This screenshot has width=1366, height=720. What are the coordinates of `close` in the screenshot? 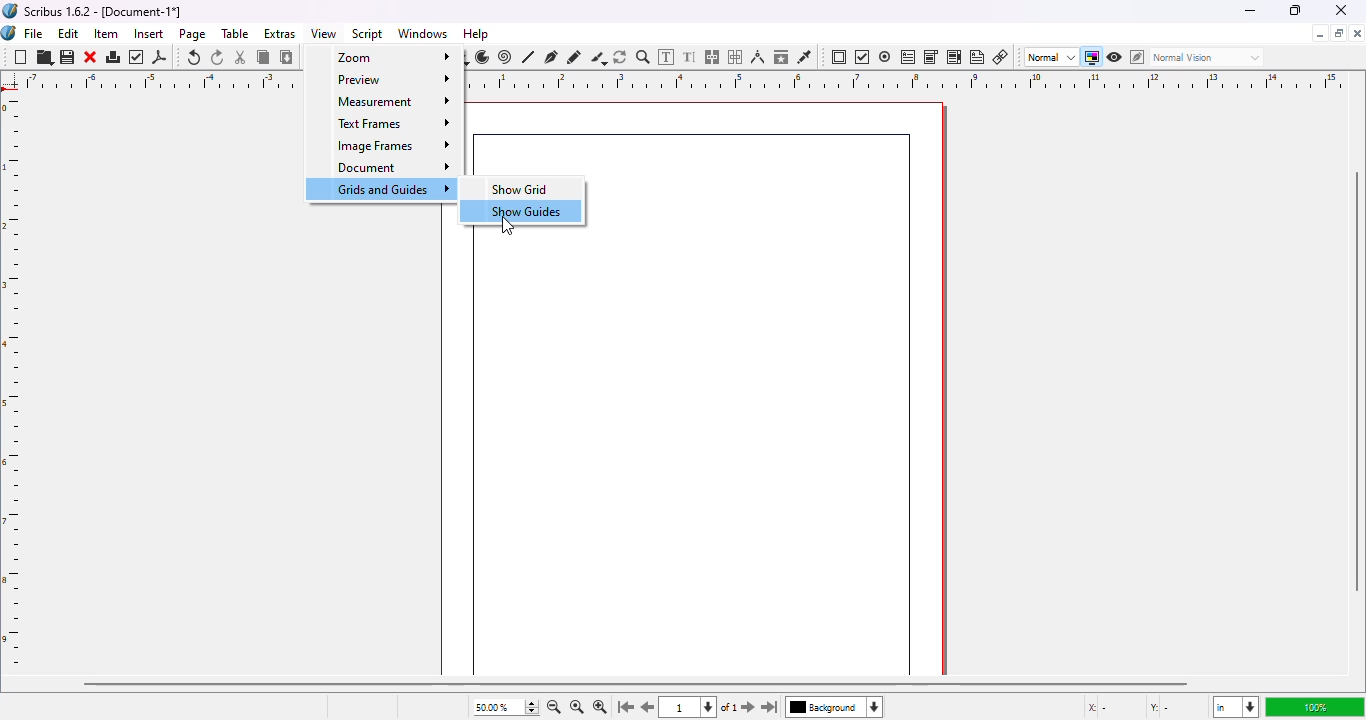 It's located at (1342, 10).